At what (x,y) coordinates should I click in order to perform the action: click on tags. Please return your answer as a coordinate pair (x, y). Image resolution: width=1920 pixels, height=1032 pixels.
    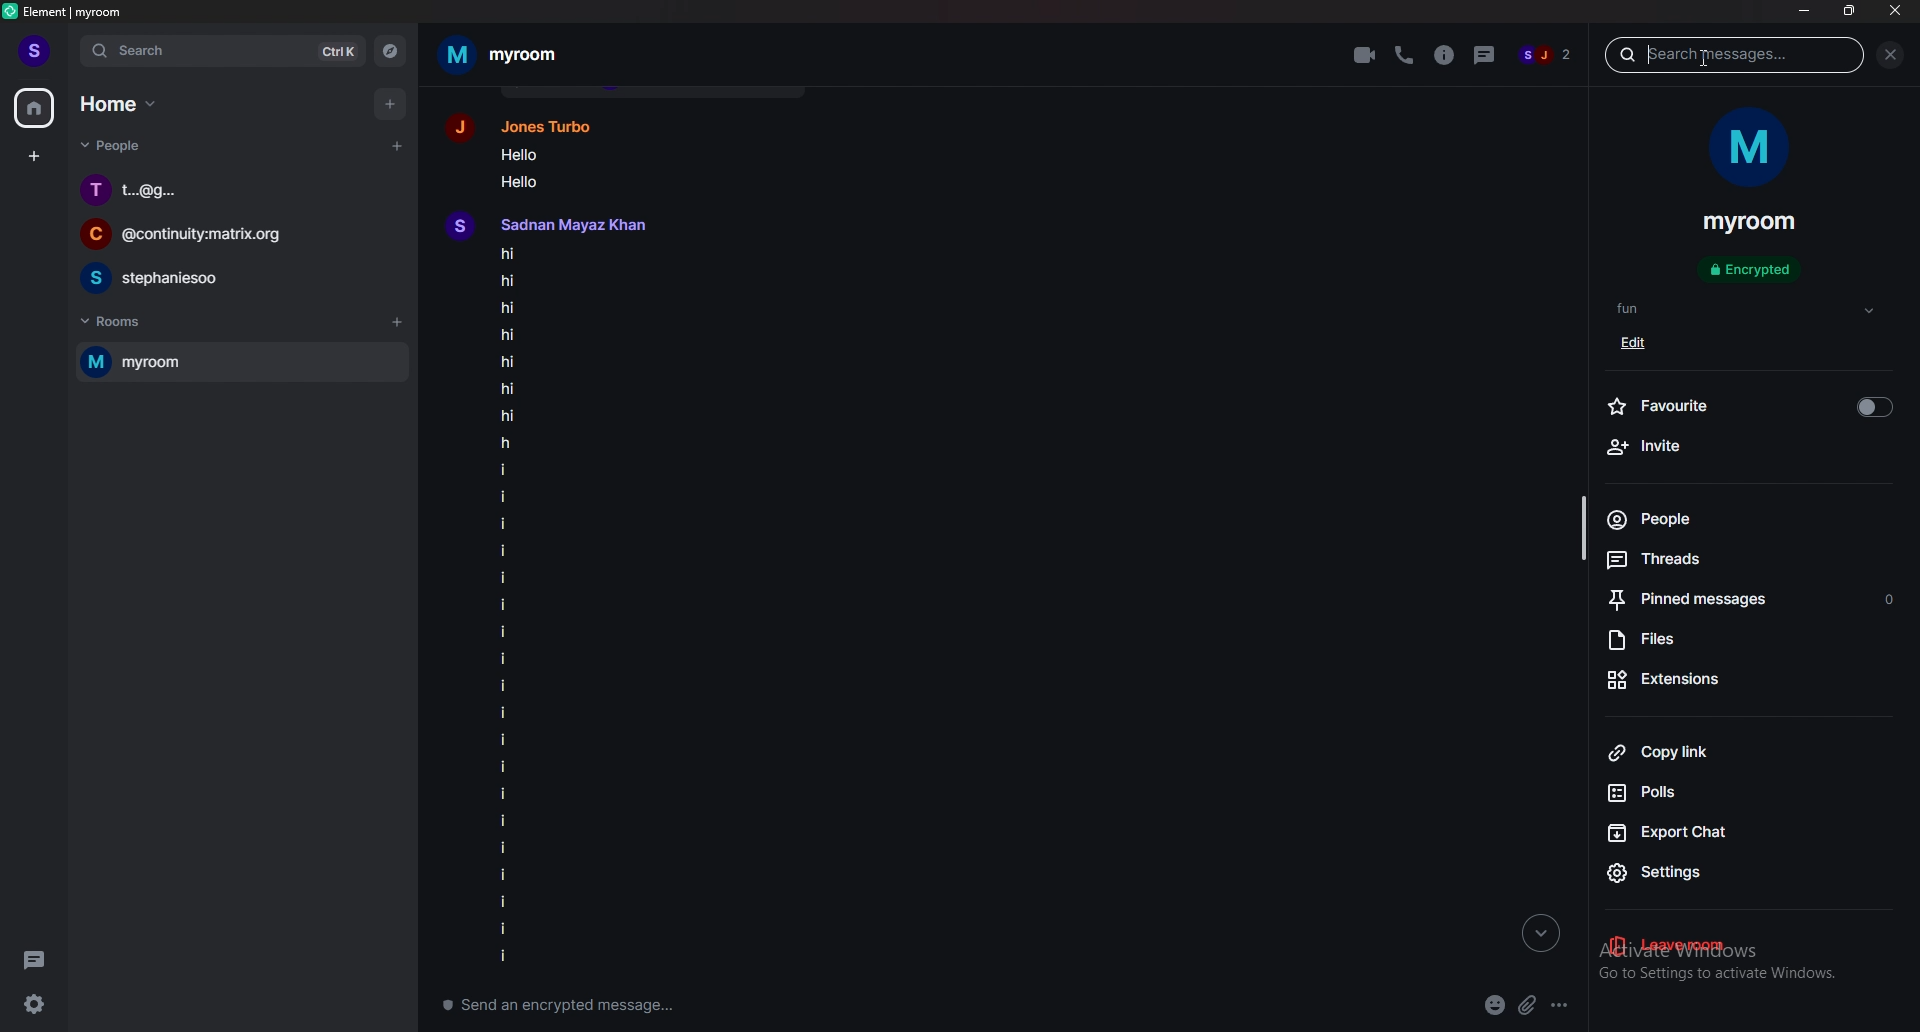
    Looking at the image, I should click on (1746, 310).